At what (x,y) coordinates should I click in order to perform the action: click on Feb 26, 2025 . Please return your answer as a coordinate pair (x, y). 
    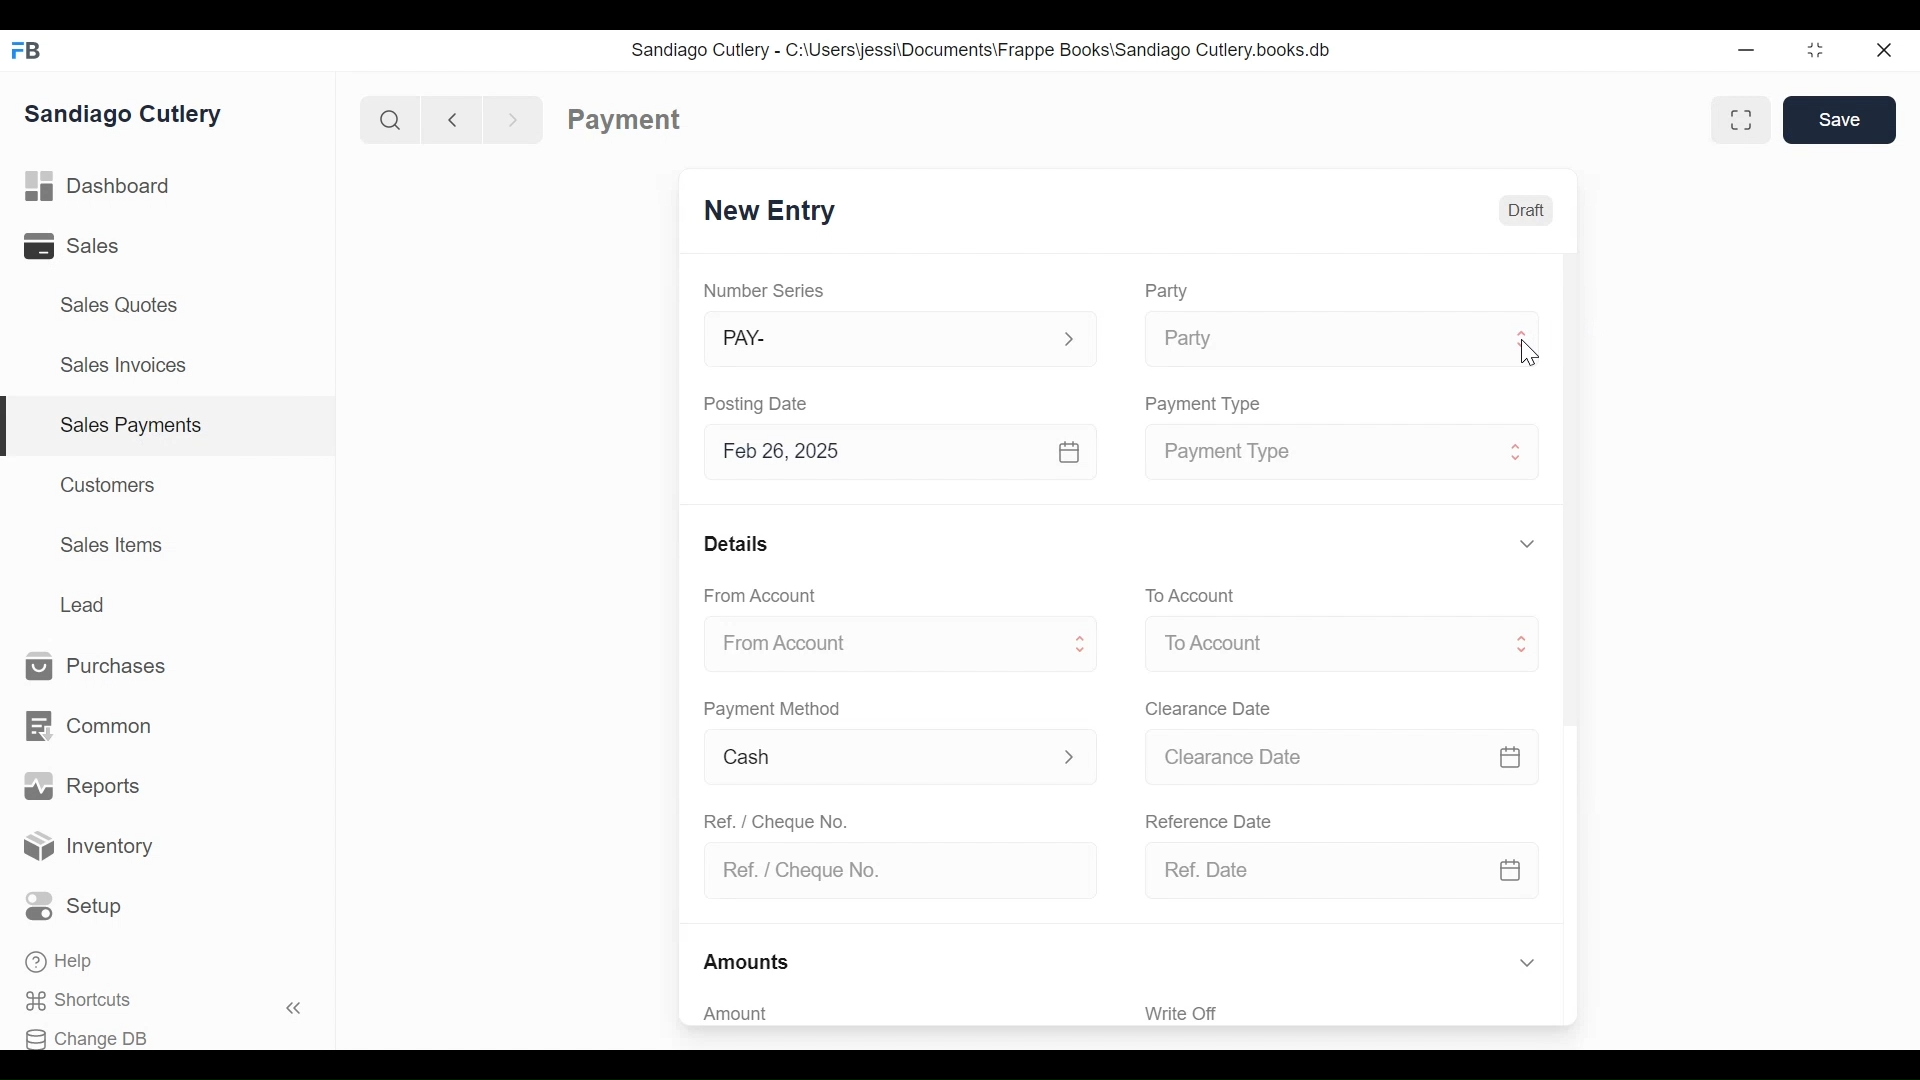
    Looking at the image, I should click on (876, 452).